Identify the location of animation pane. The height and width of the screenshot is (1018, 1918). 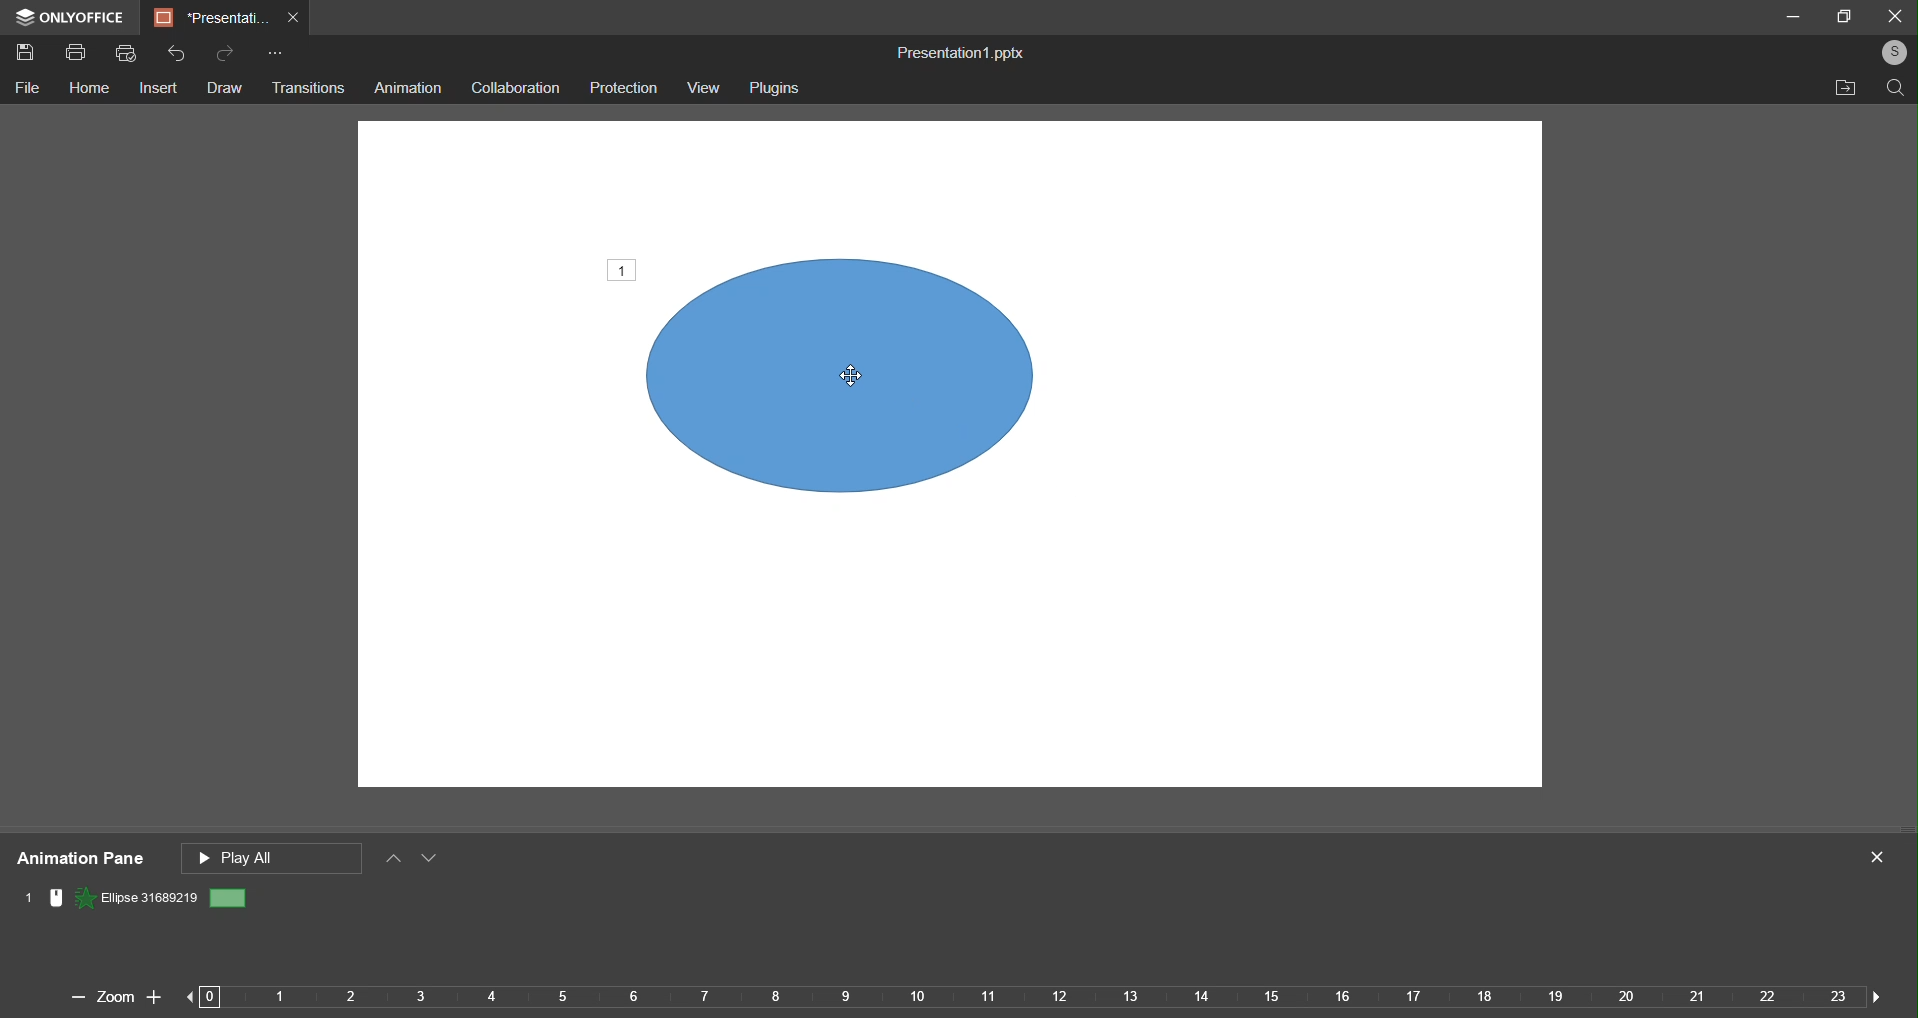
(78, 859).